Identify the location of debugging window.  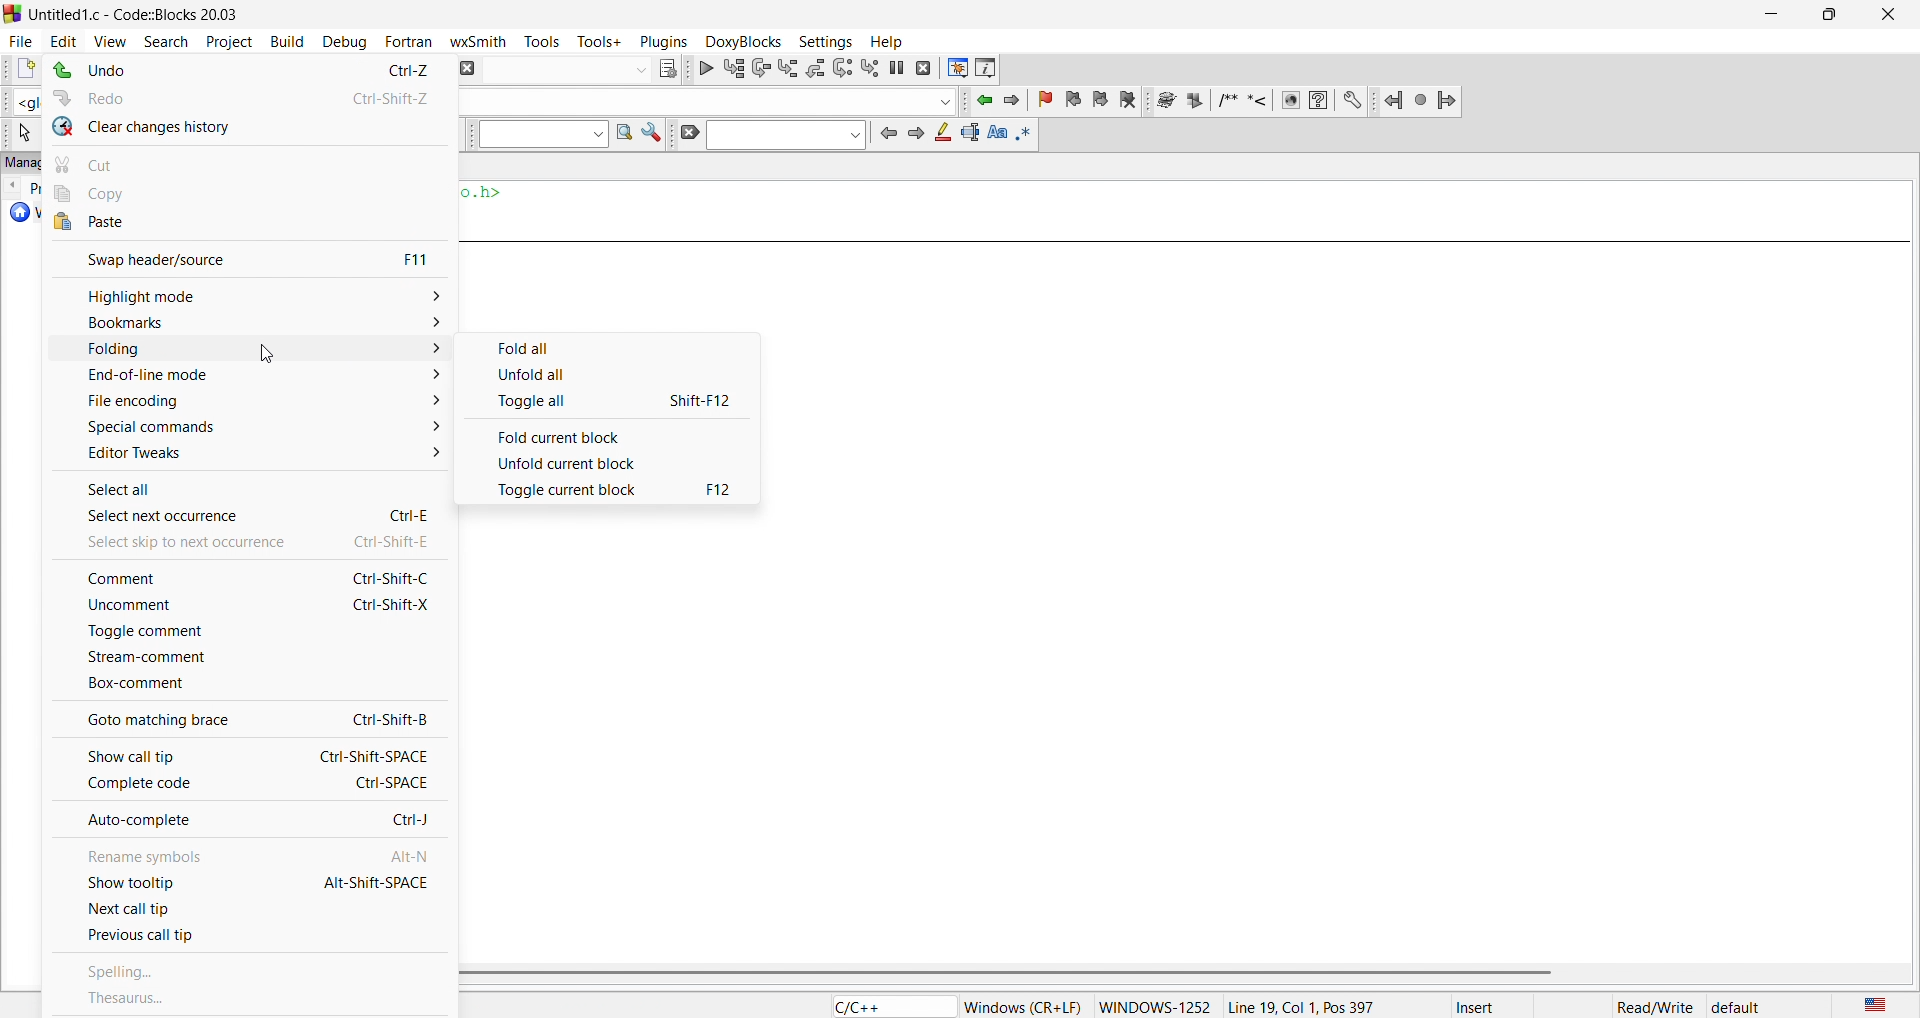
(956, 68).